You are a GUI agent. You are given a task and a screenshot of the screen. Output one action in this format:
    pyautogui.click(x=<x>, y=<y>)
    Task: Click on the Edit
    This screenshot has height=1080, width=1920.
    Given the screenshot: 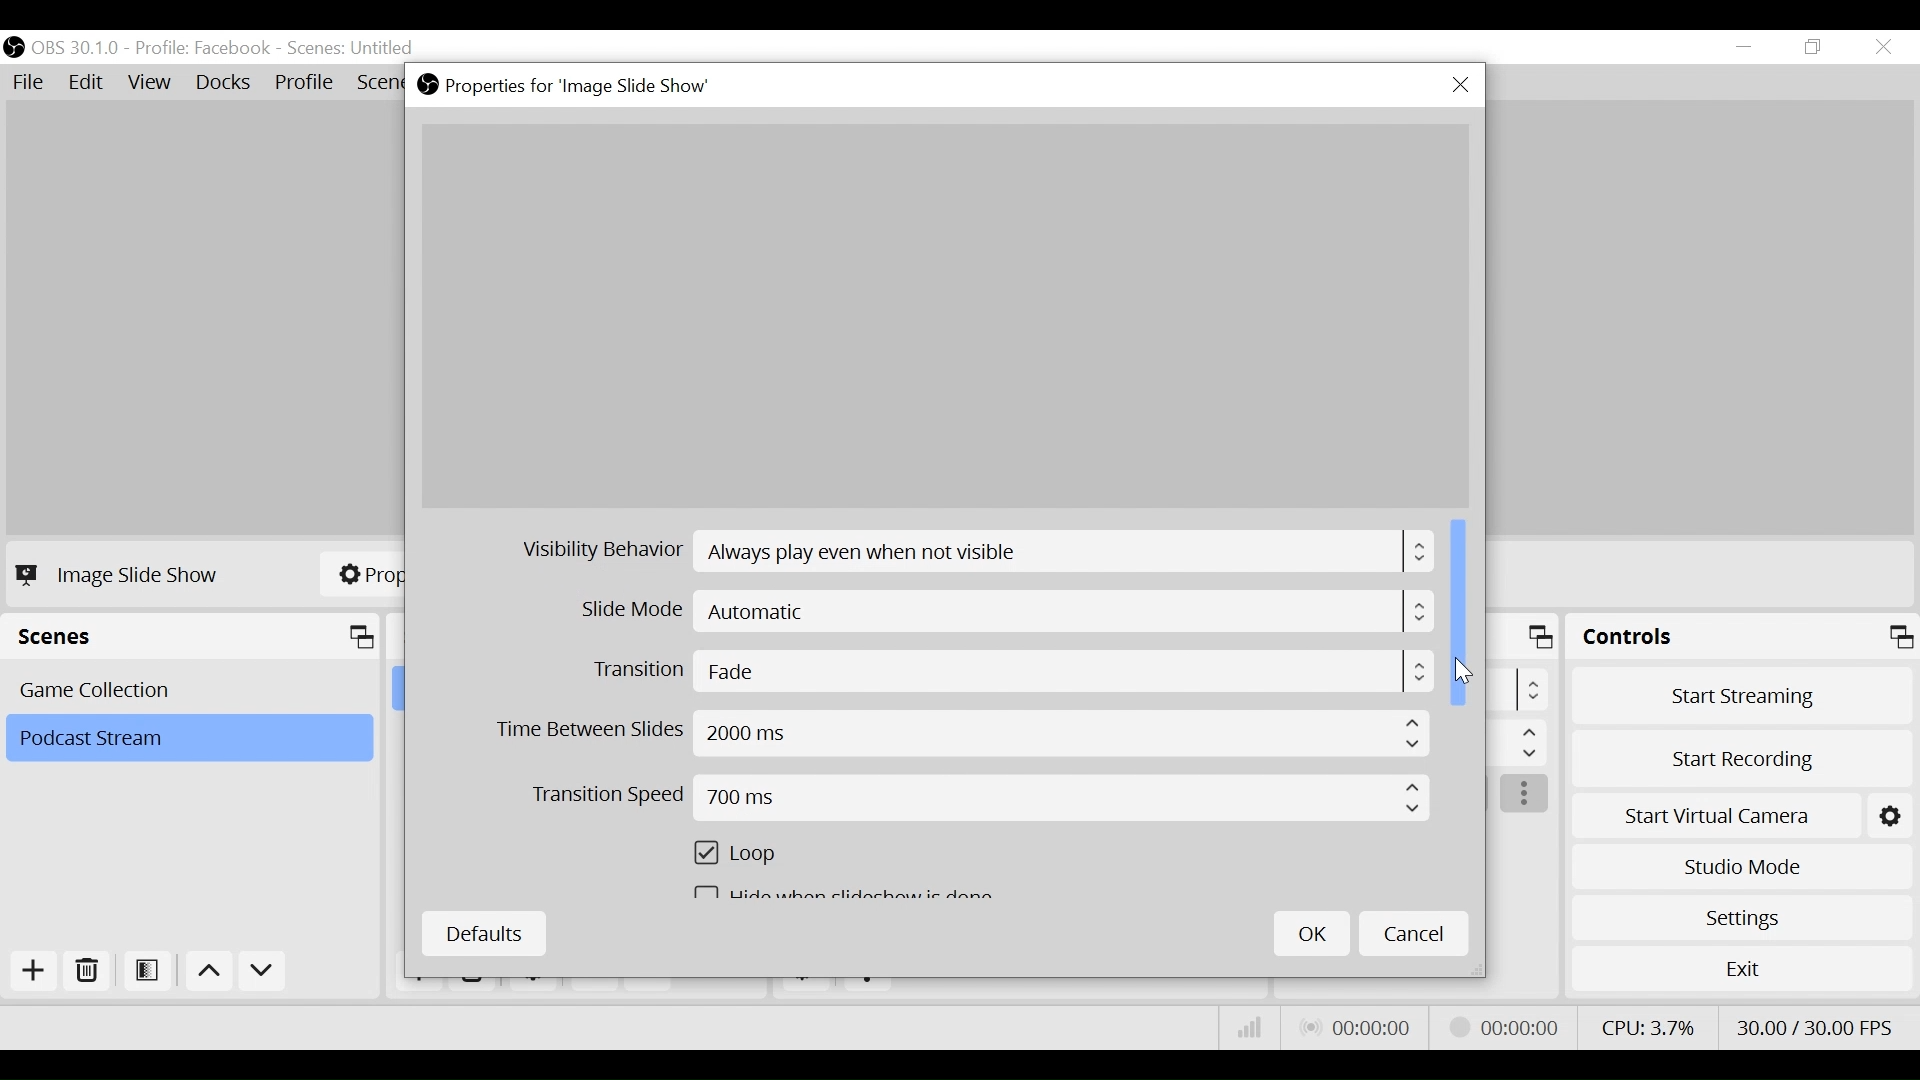 What is the action you would take?
    pyautogui.click(x=88, y=83)
    